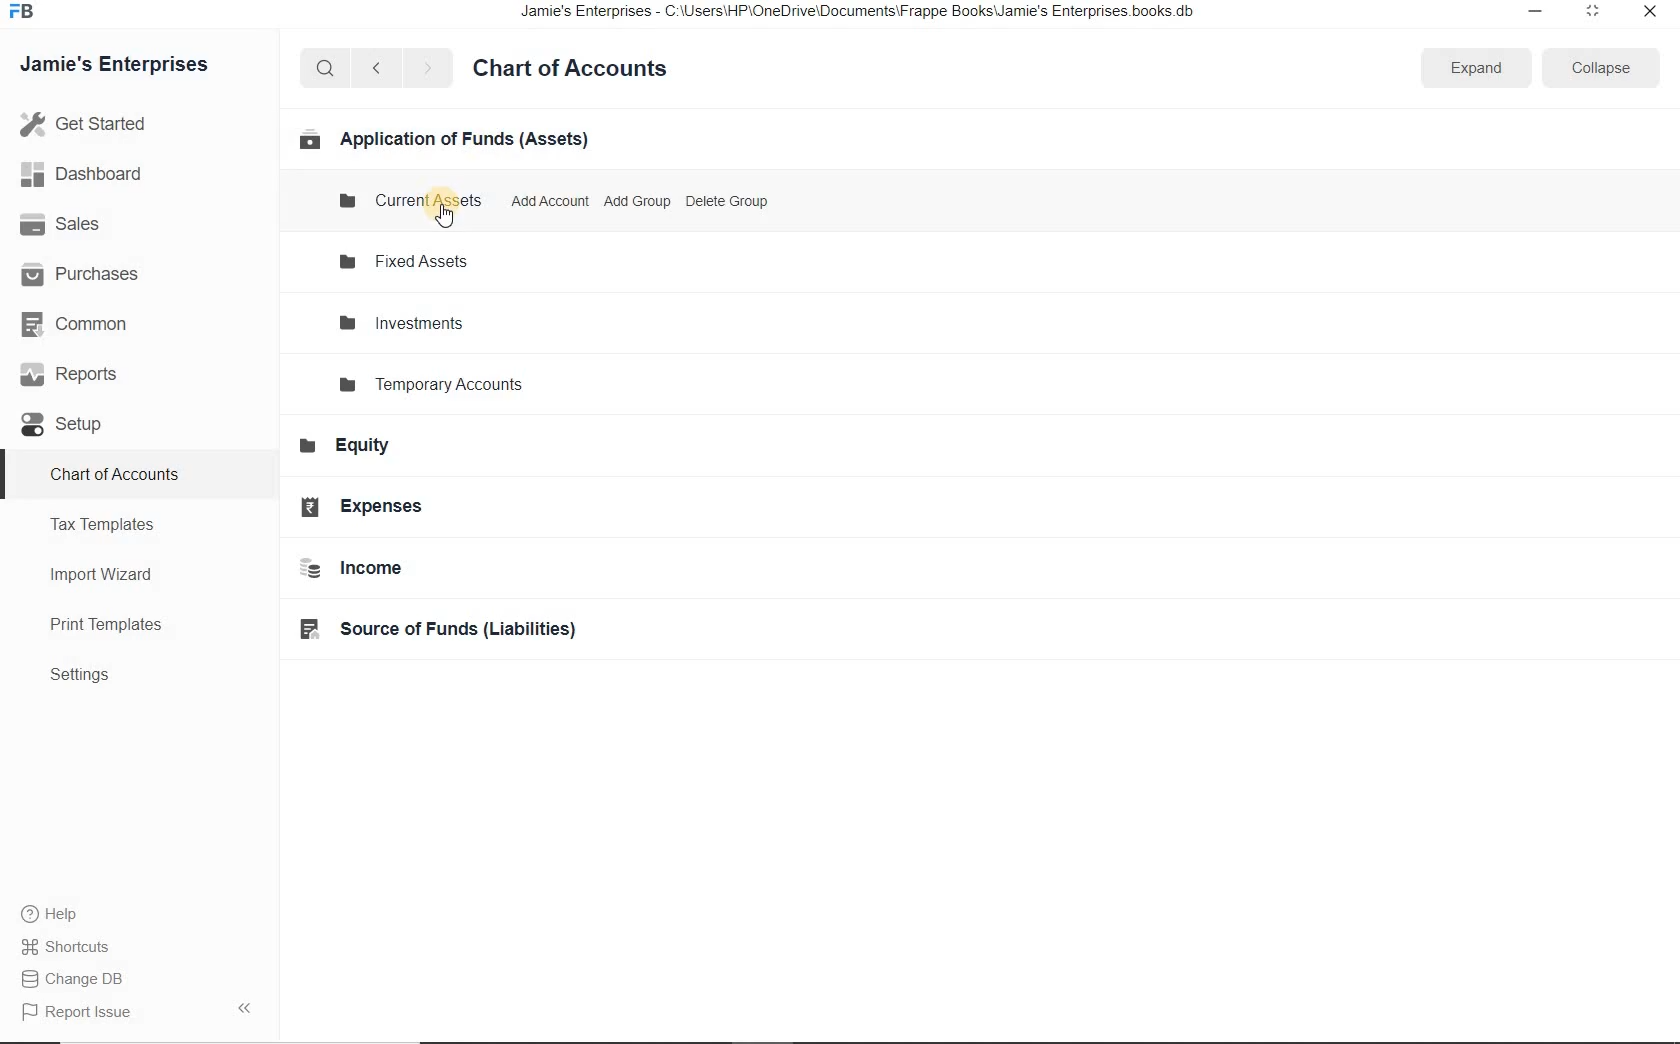  Describe the element at coordinates (362, 568) in the screenshot. I see `Income` at that location.